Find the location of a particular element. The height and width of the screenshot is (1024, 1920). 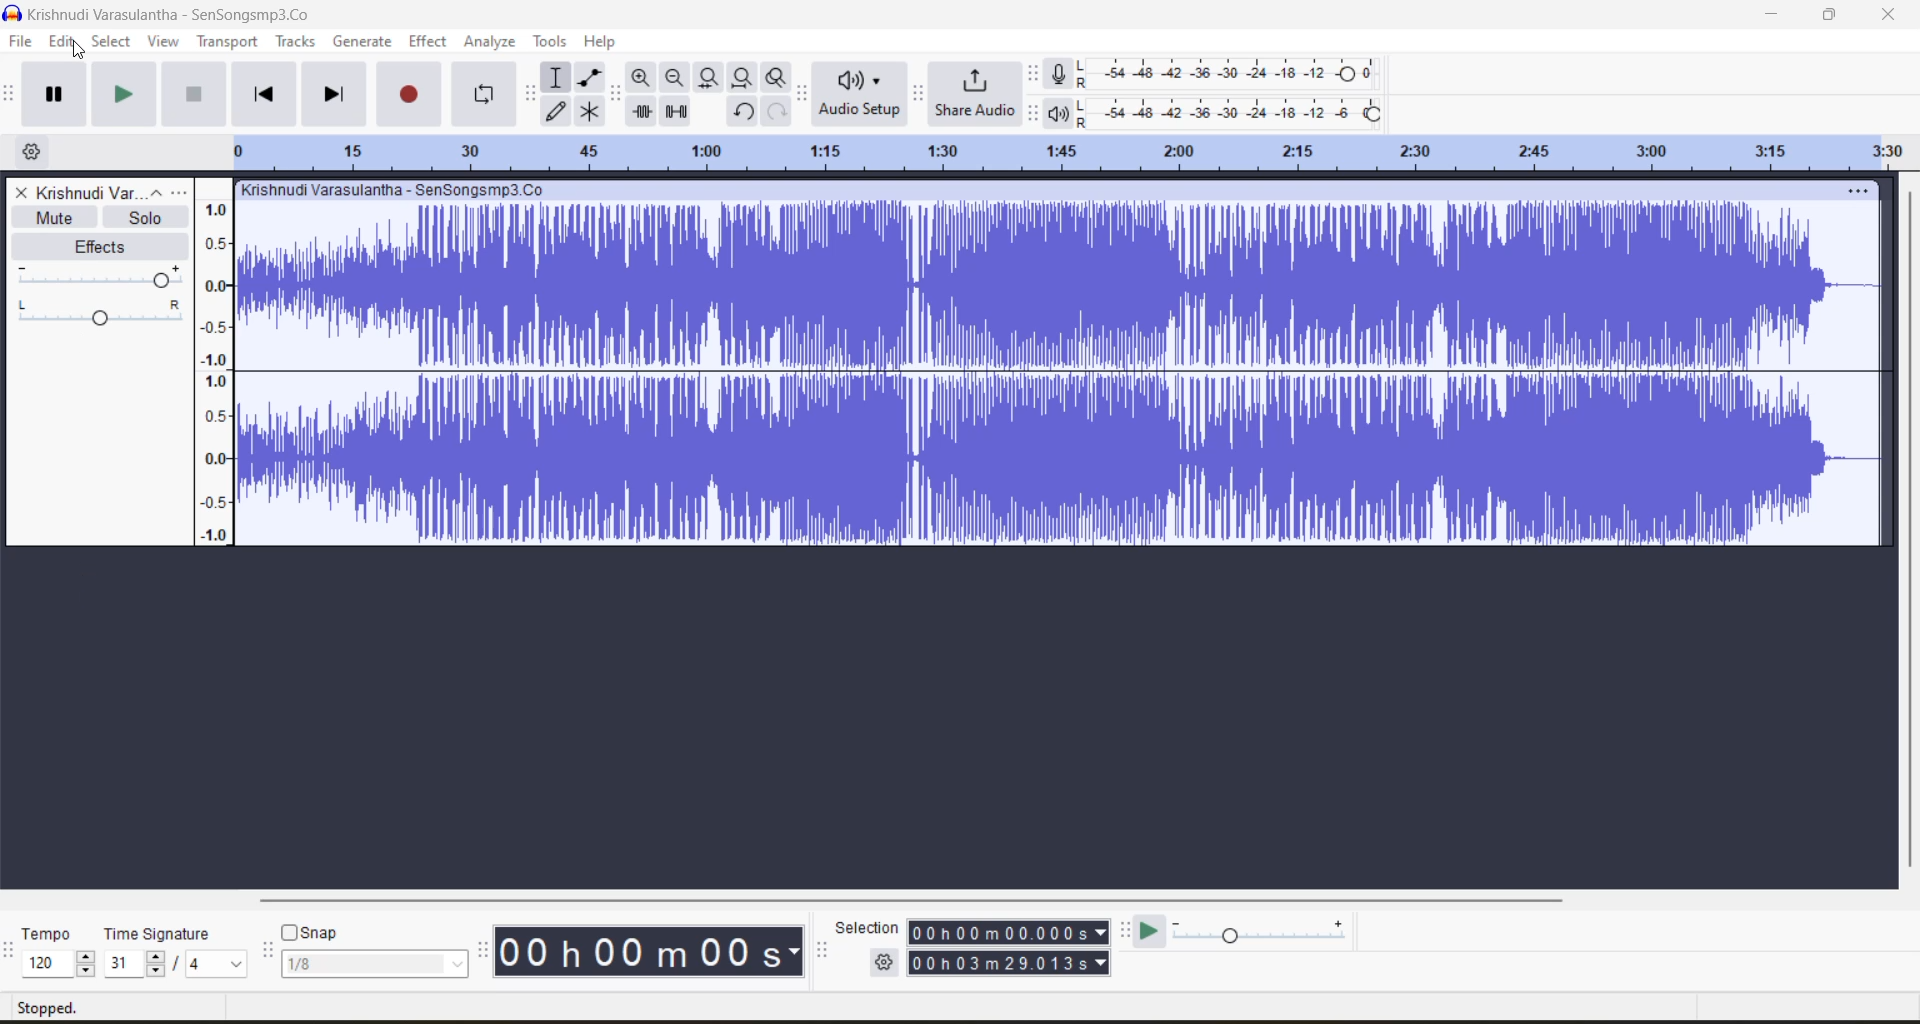

redo is located at coordinates (777, 111).